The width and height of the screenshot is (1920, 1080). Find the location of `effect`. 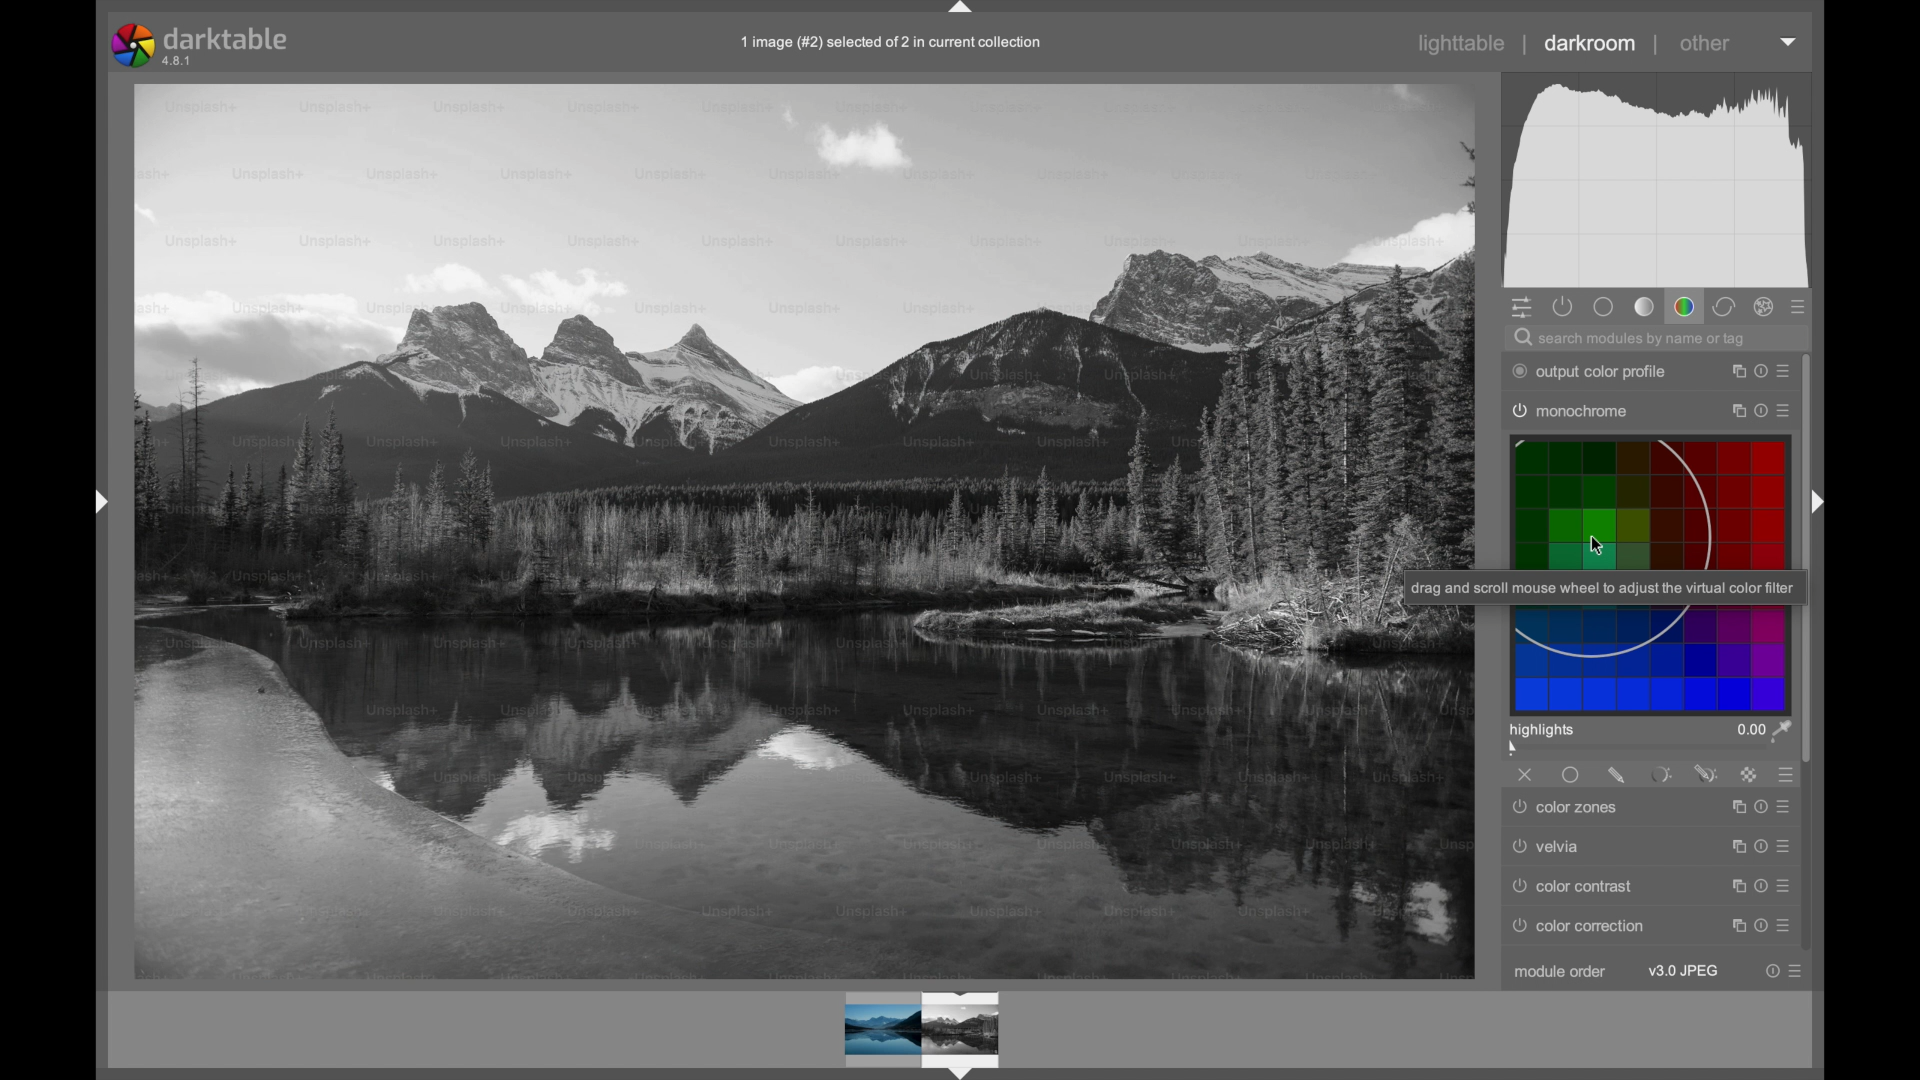

effect is located at coordinates (1765, 307).